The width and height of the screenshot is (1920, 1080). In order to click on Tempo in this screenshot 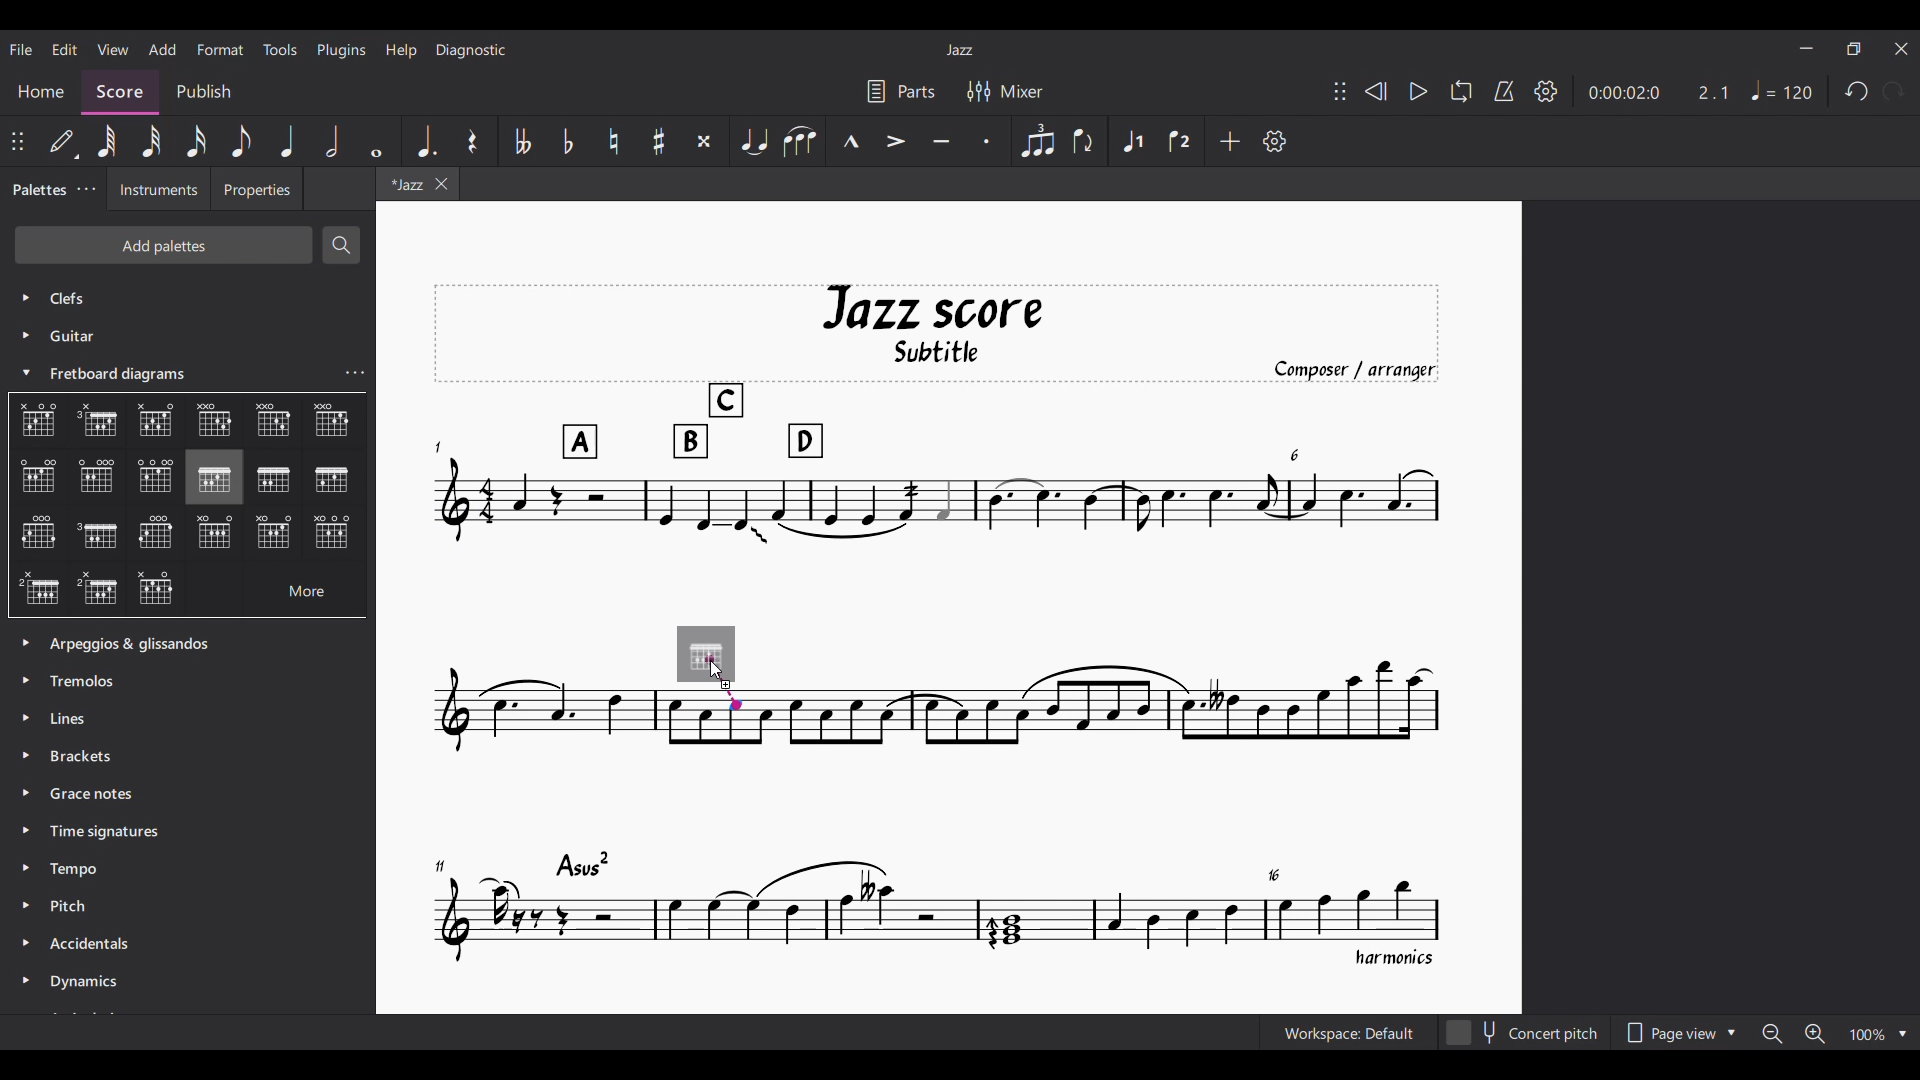, I will do `click(83, 872)`.